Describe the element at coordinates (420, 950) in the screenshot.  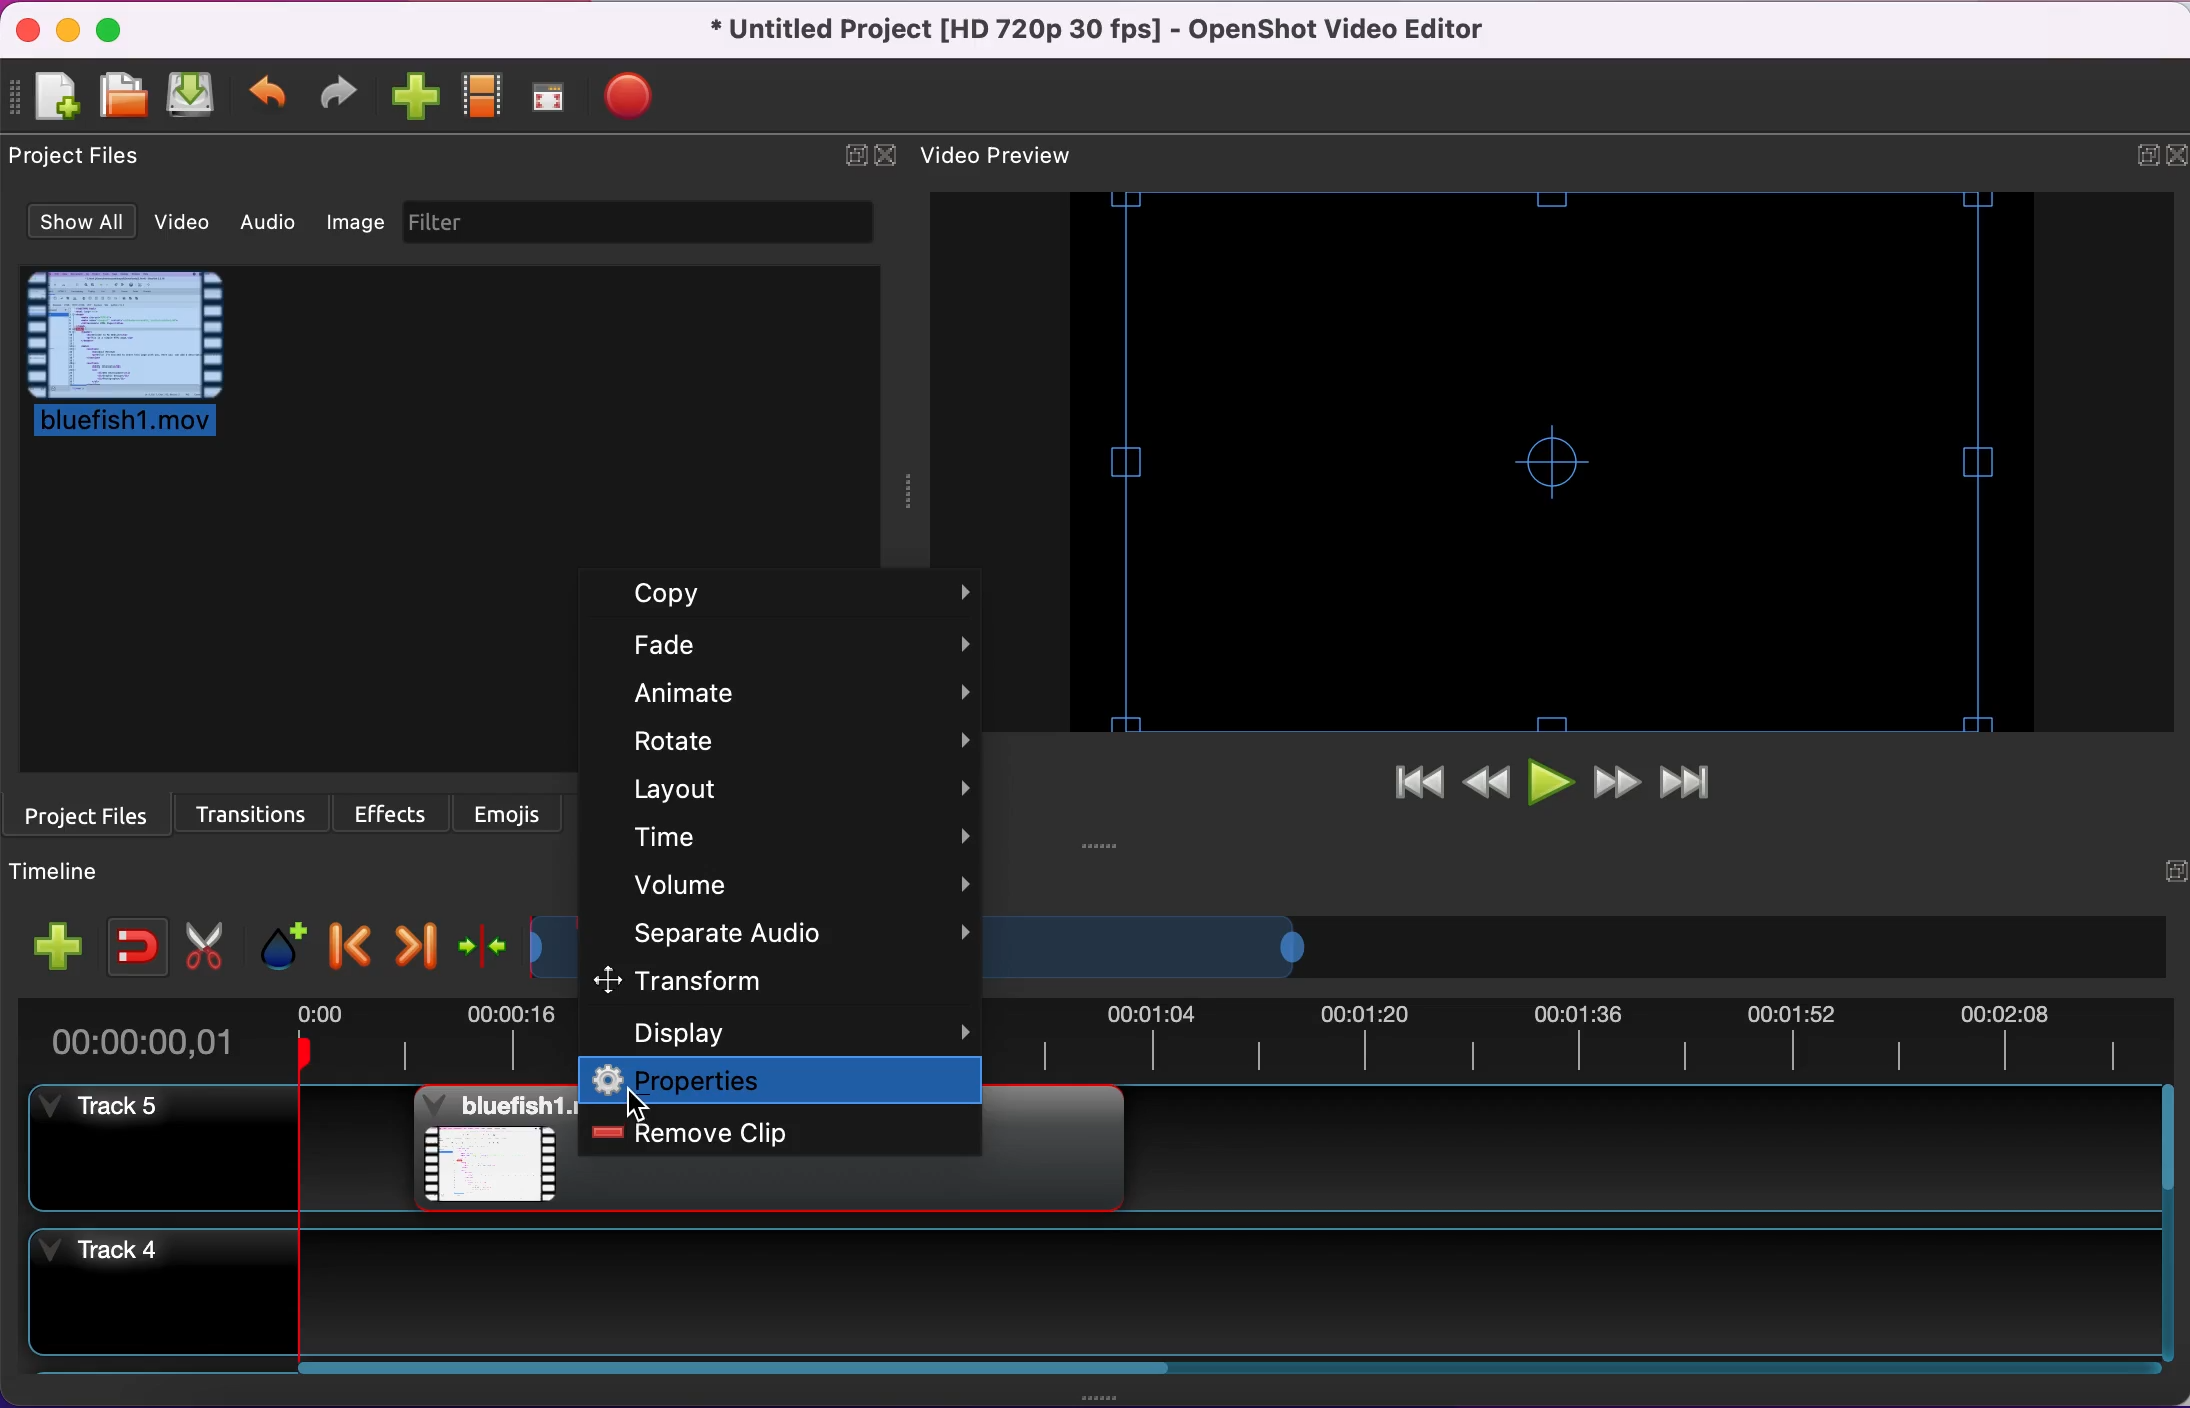
I see `next marker` at that location.